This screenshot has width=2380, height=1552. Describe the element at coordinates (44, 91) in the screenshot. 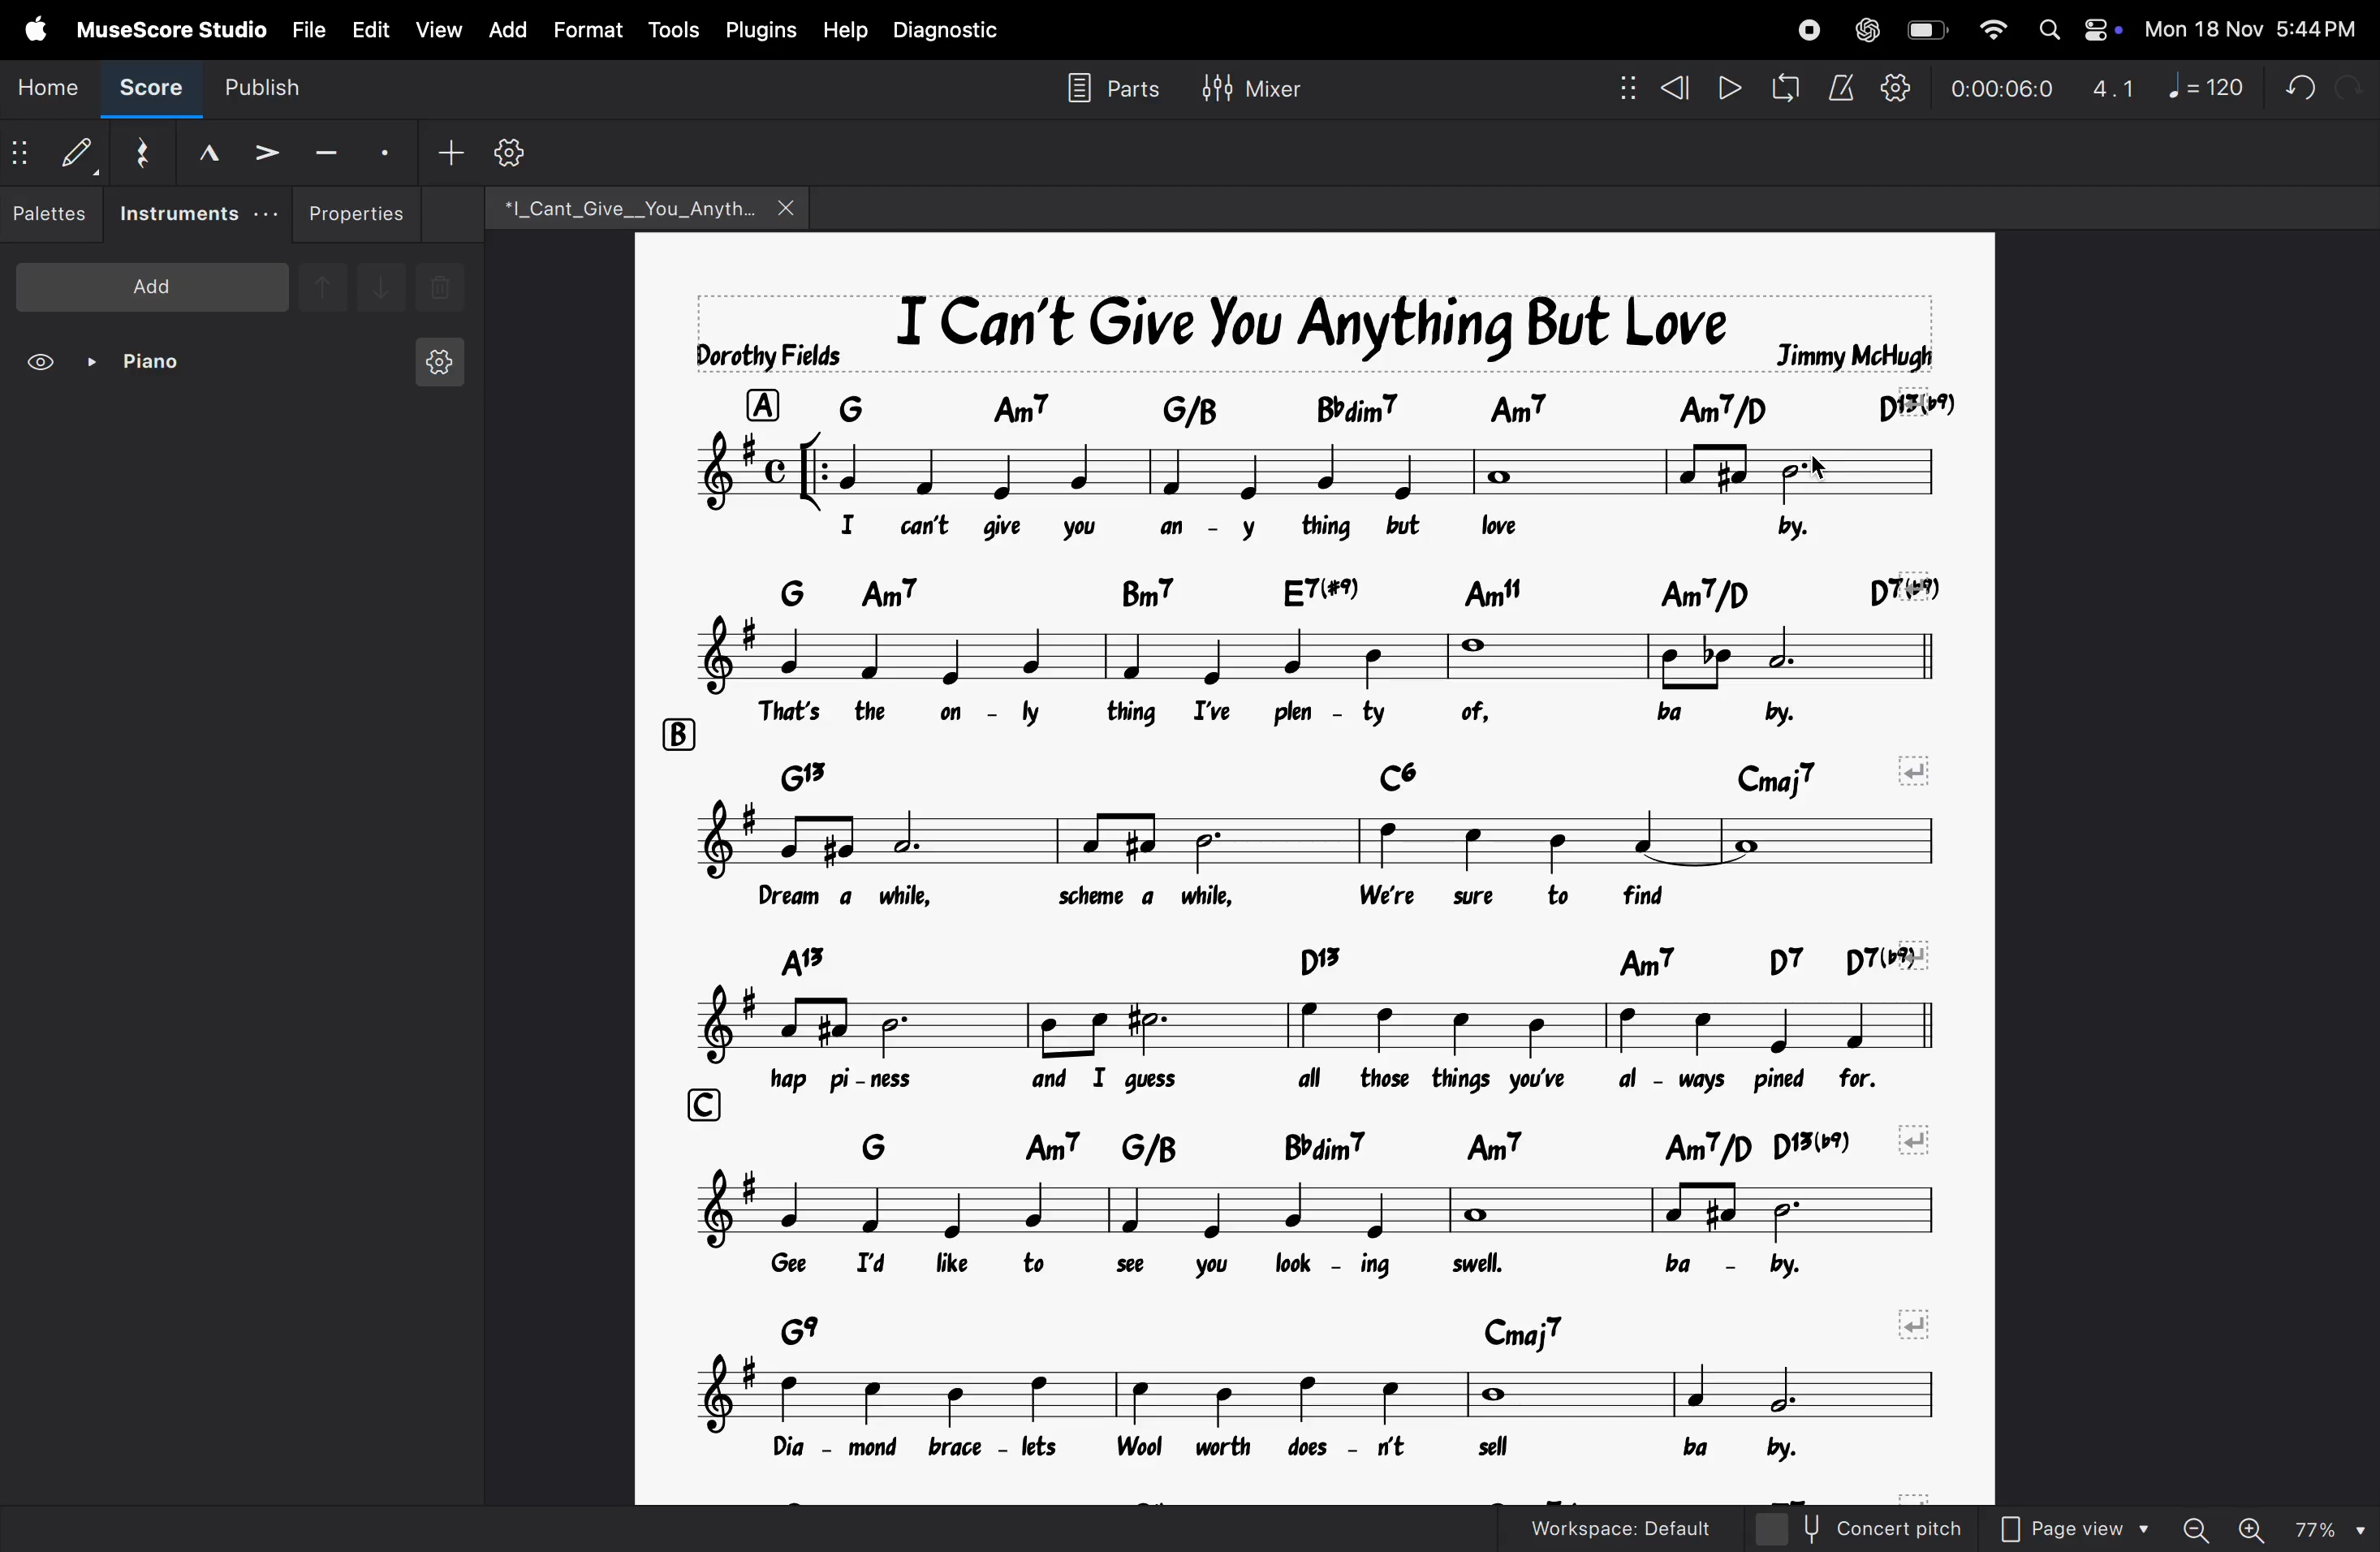

I see `home` at that location.